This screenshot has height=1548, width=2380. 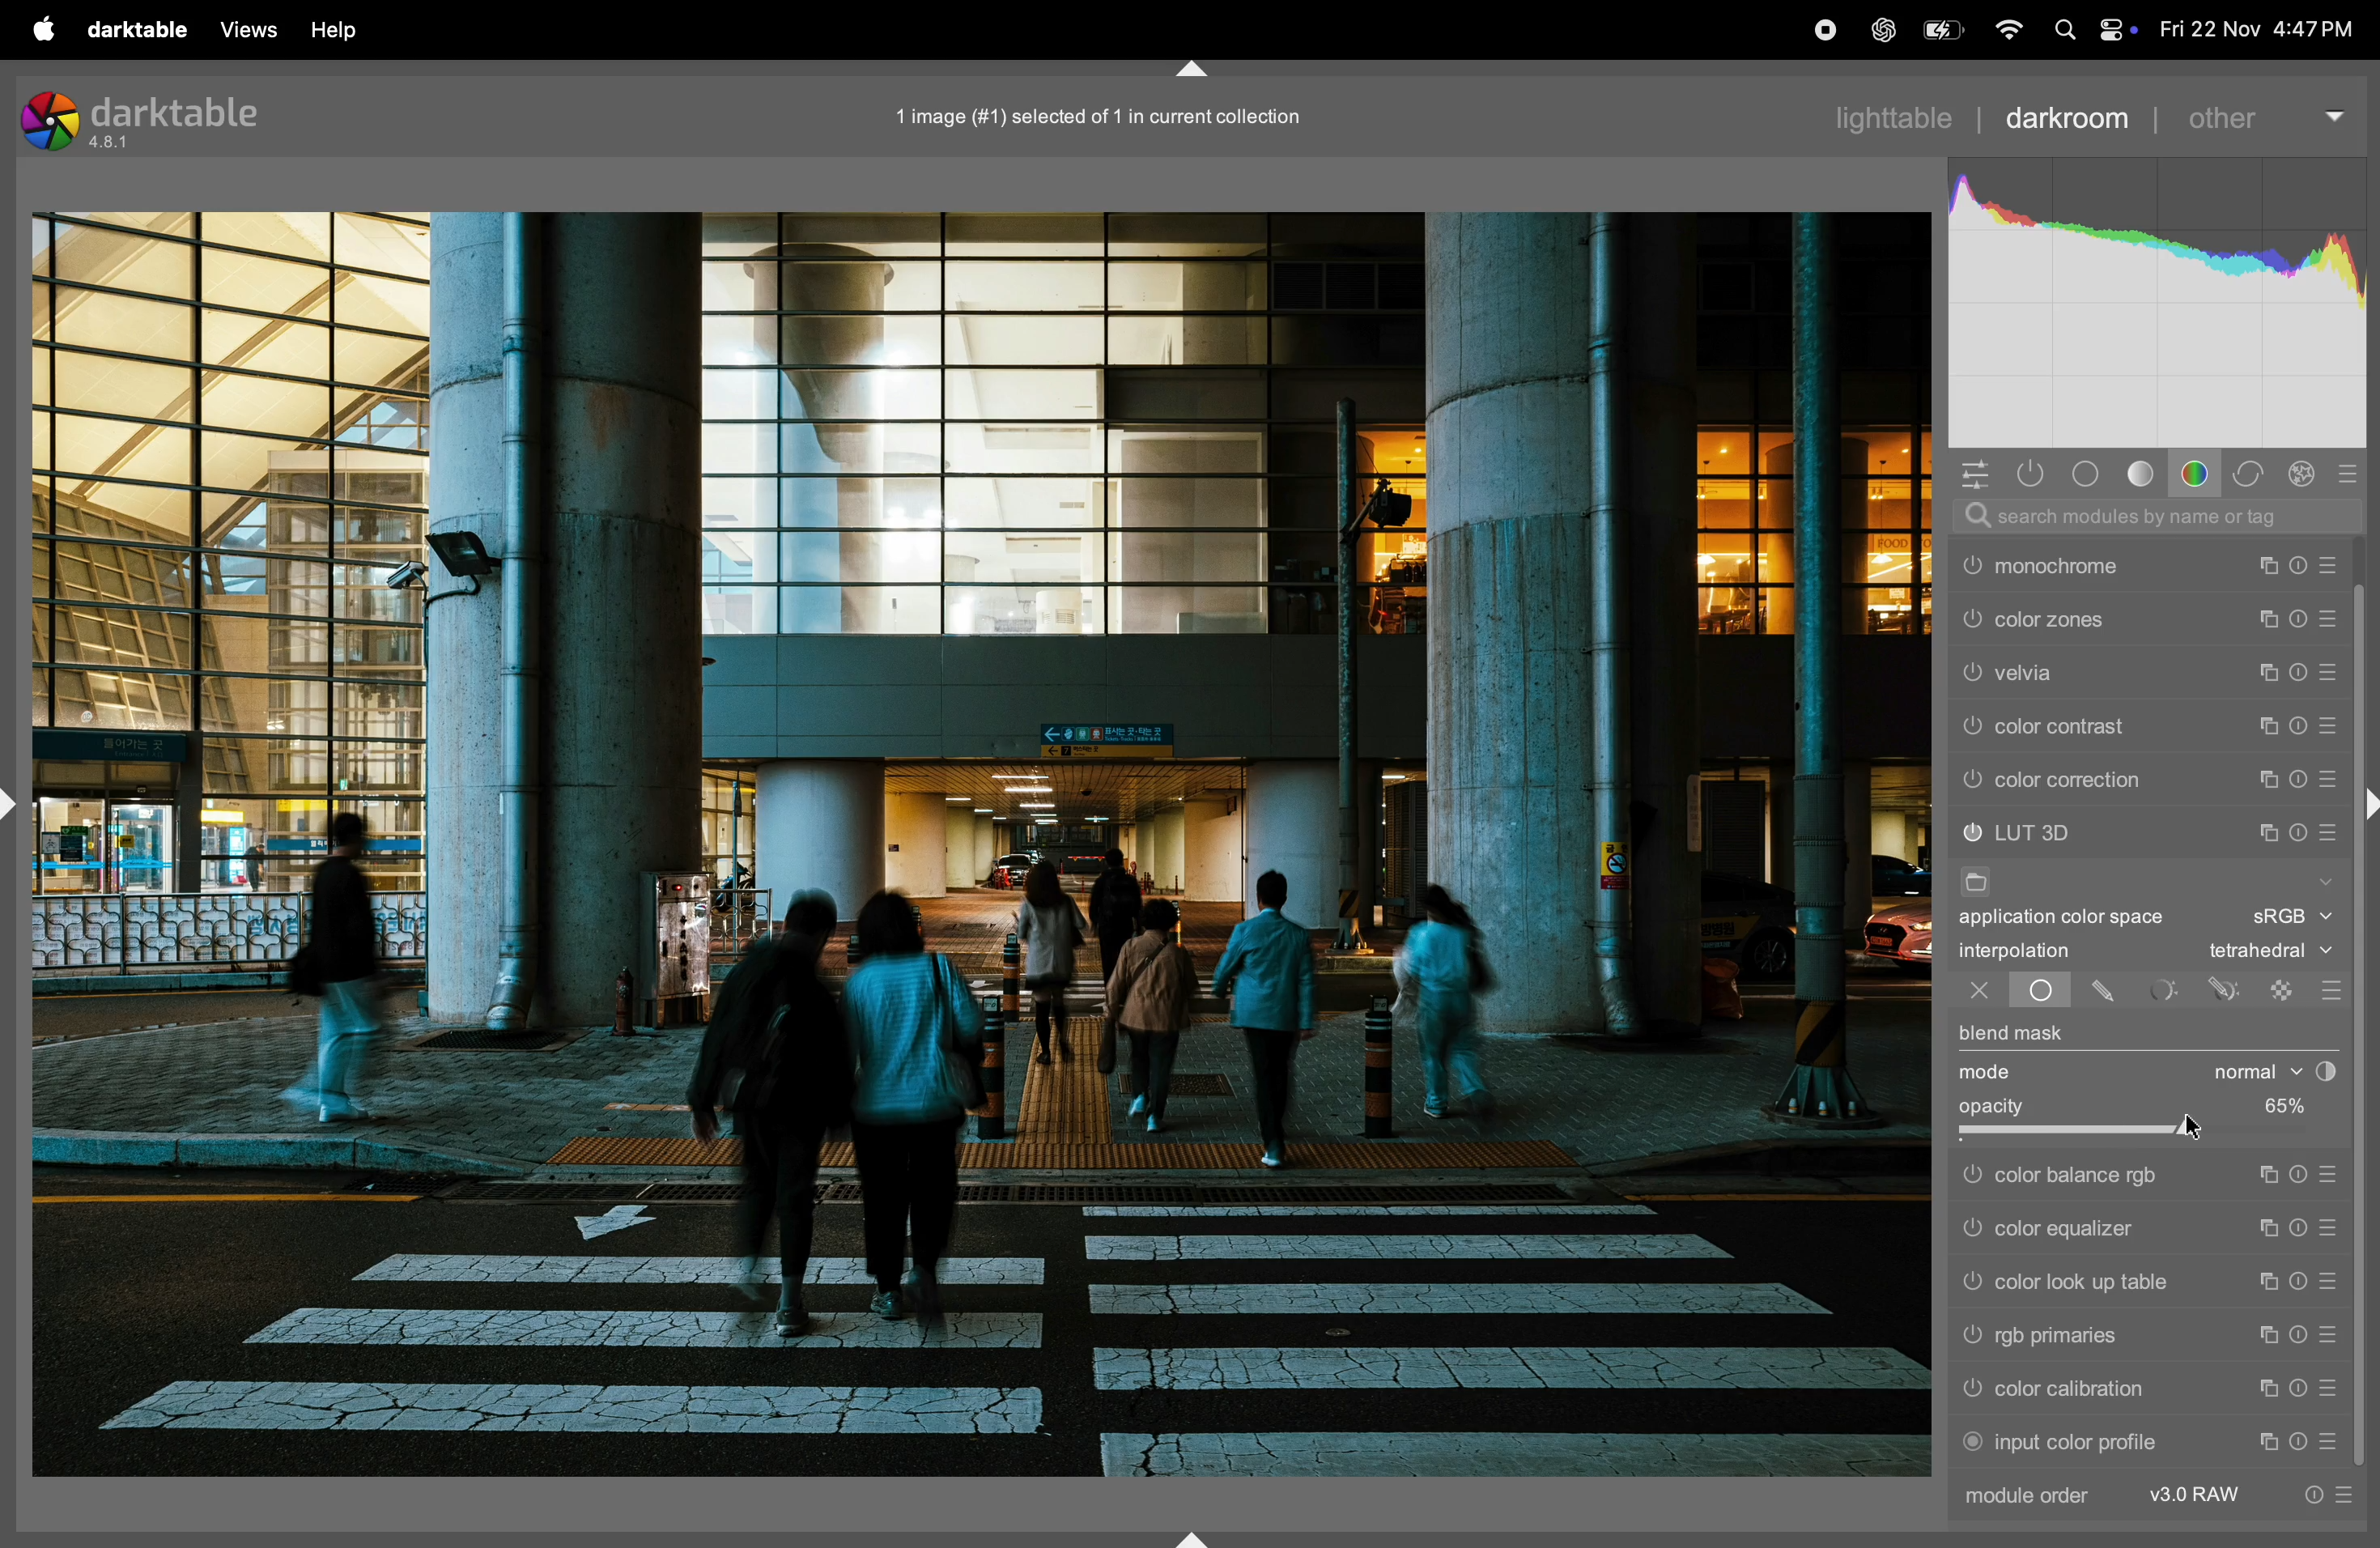 What do you see at coordinates (2327, 1336) in the screenshot?
I see `presets` at bounding box center [2327, 1336].